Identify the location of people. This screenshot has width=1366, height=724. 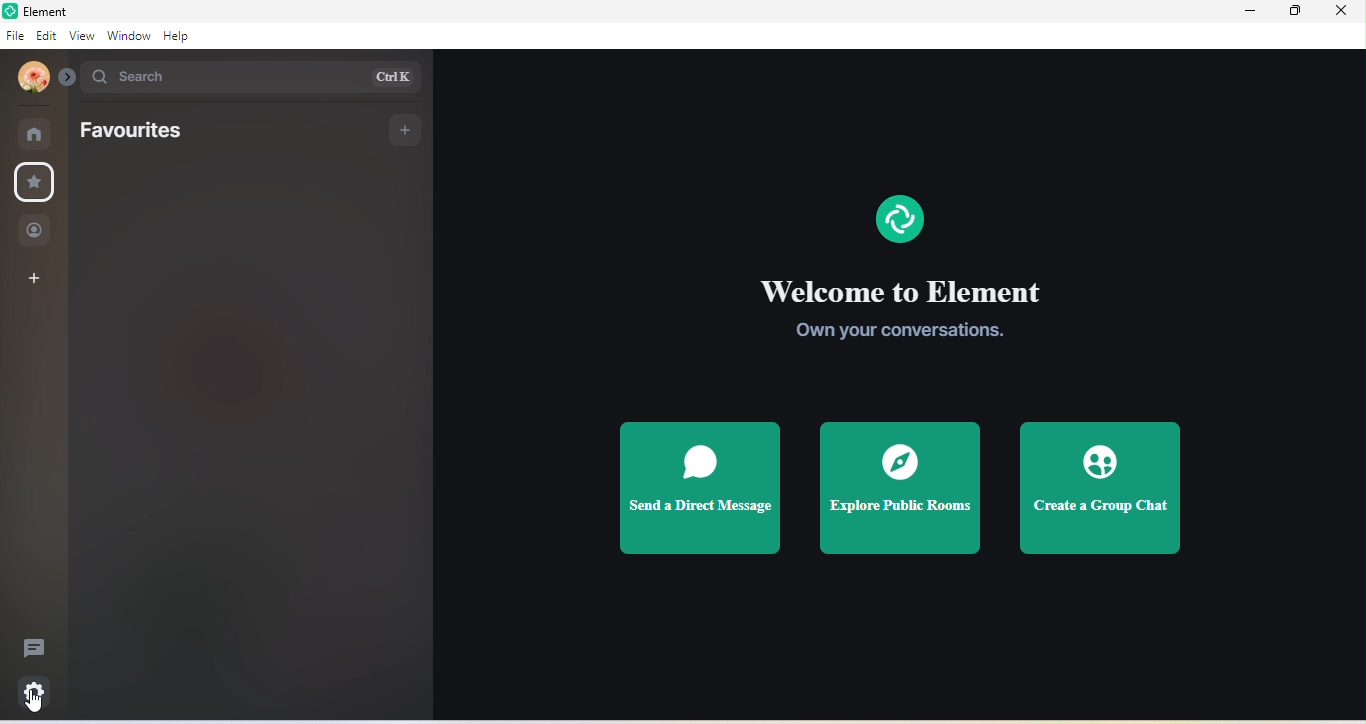
(35, 232).